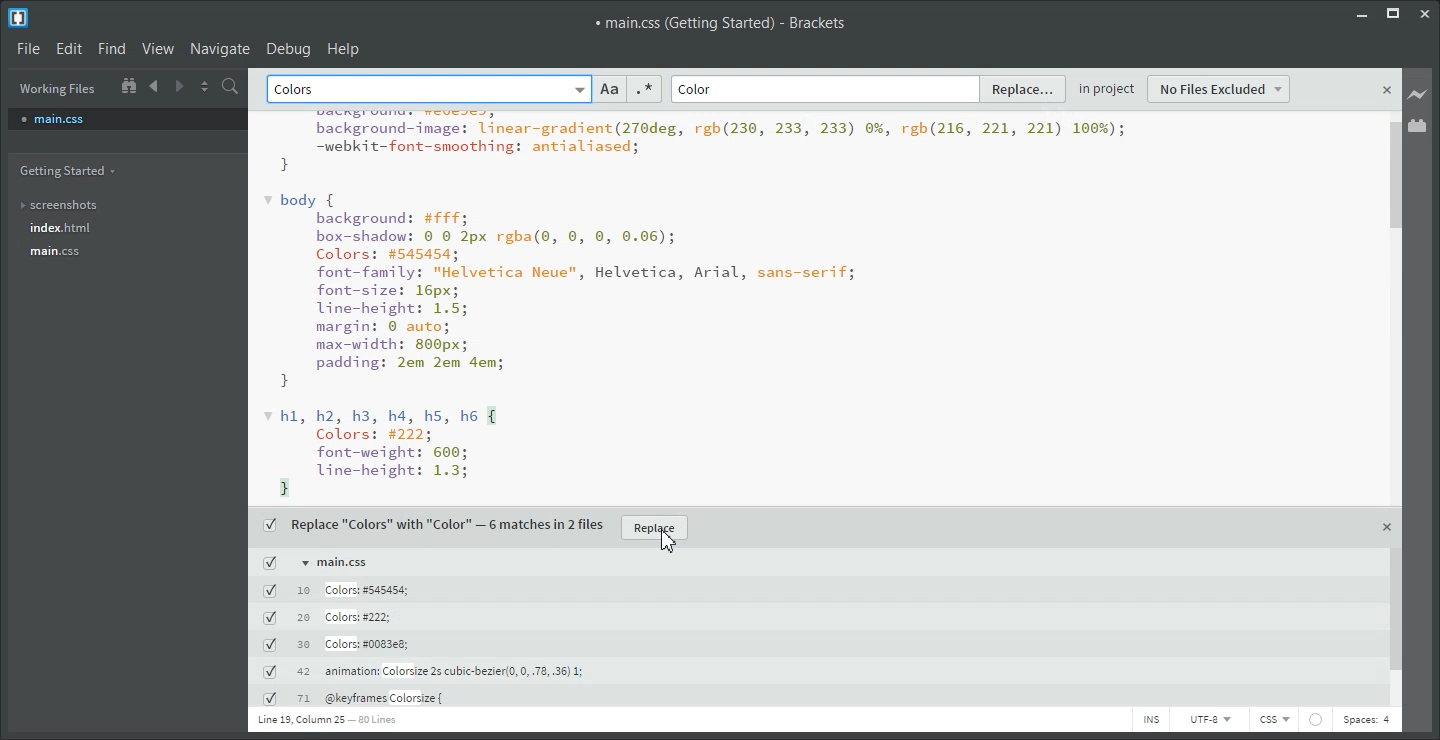 The width and height of the screenshot is (1440, 740). I want to click on Edit, so click(68, 48).